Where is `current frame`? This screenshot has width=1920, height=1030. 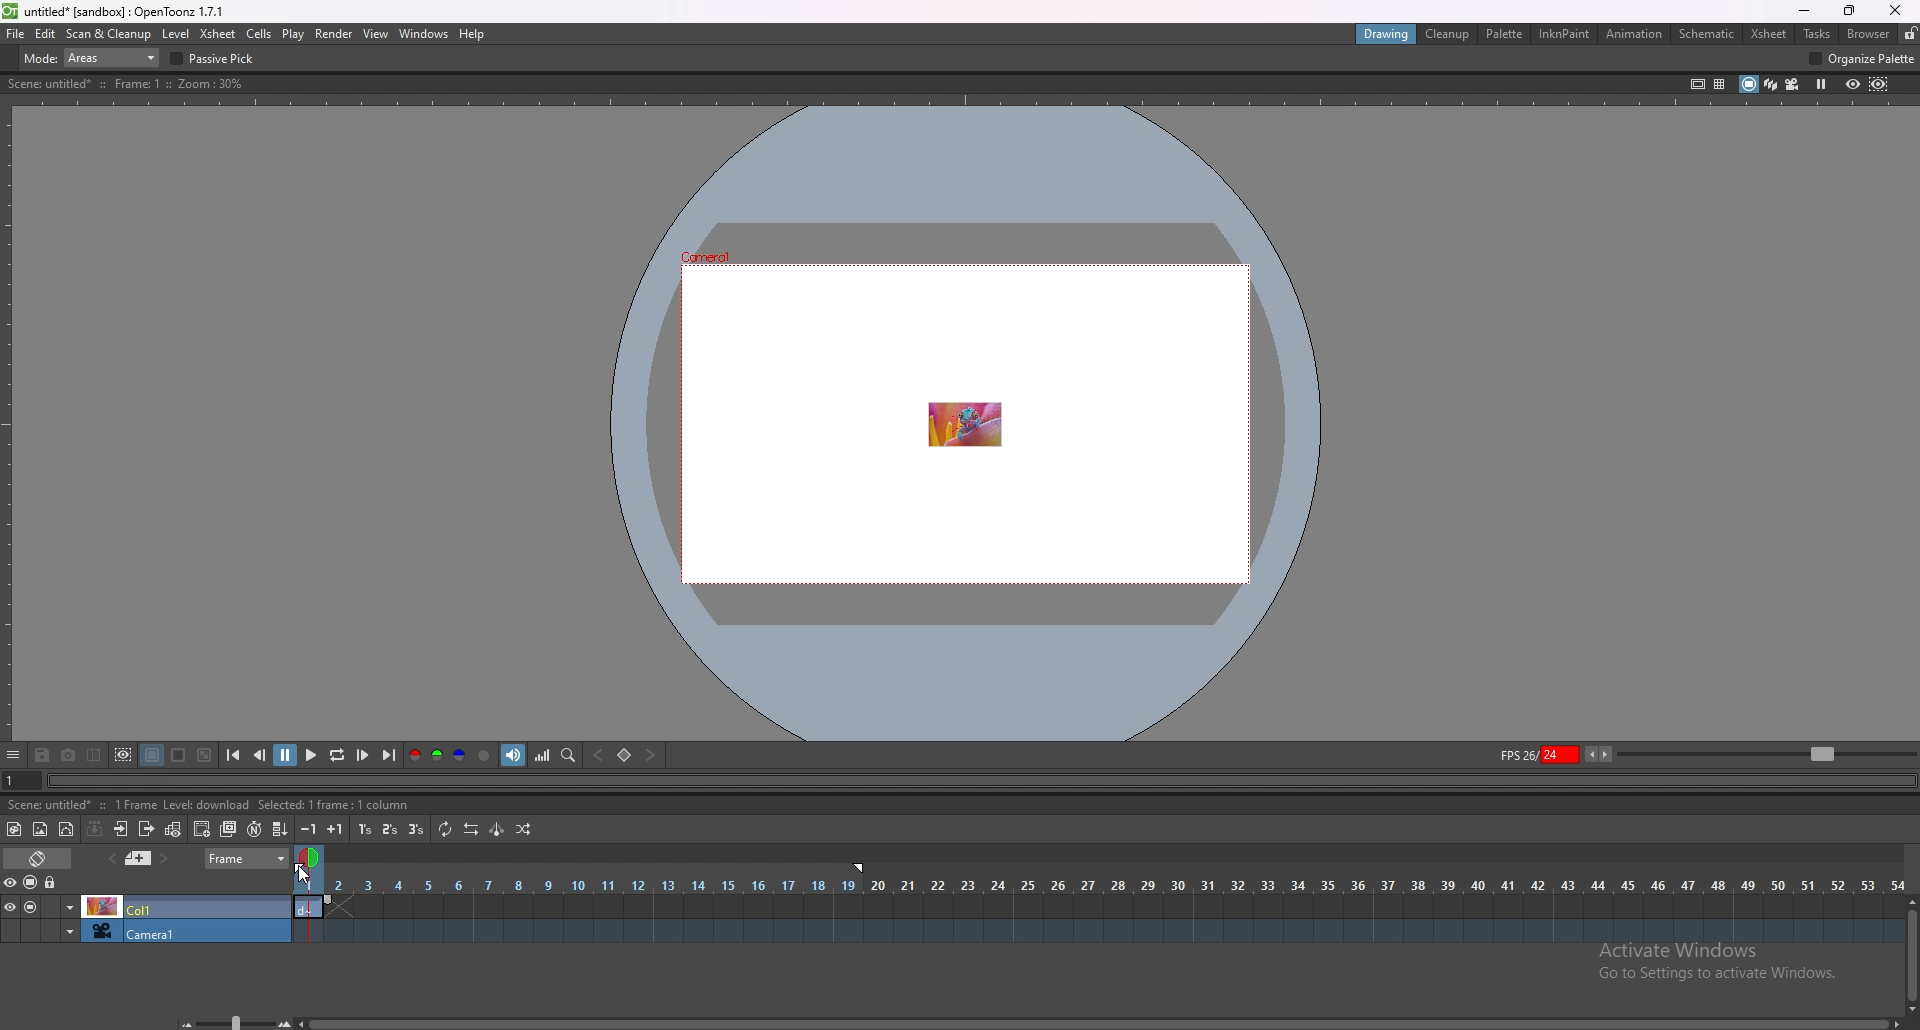
current frame is located at coordinates (17, 784).